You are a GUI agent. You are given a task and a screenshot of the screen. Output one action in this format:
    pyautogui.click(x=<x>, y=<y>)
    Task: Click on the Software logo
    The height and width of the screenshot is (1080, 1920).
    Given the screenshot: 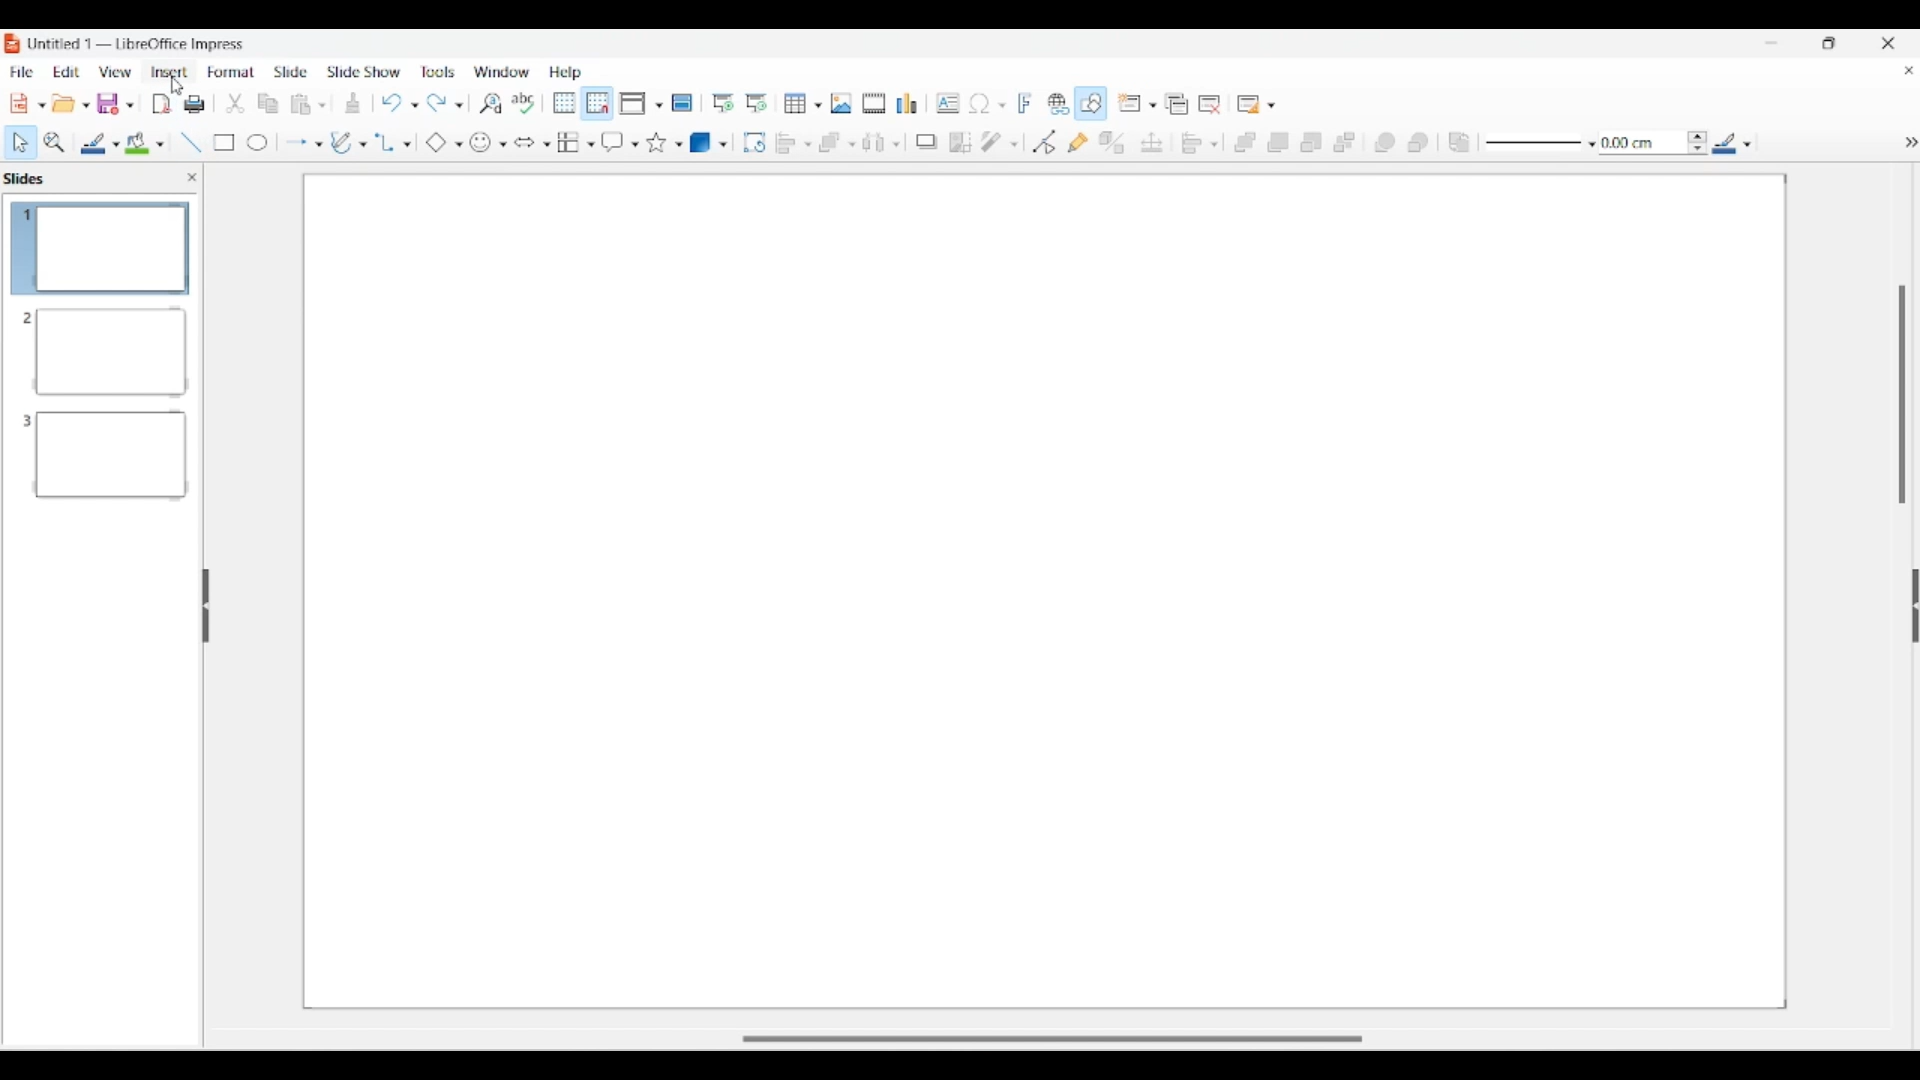 What is the action you would take?
    pyautogui.click(x=13, y=44)
    